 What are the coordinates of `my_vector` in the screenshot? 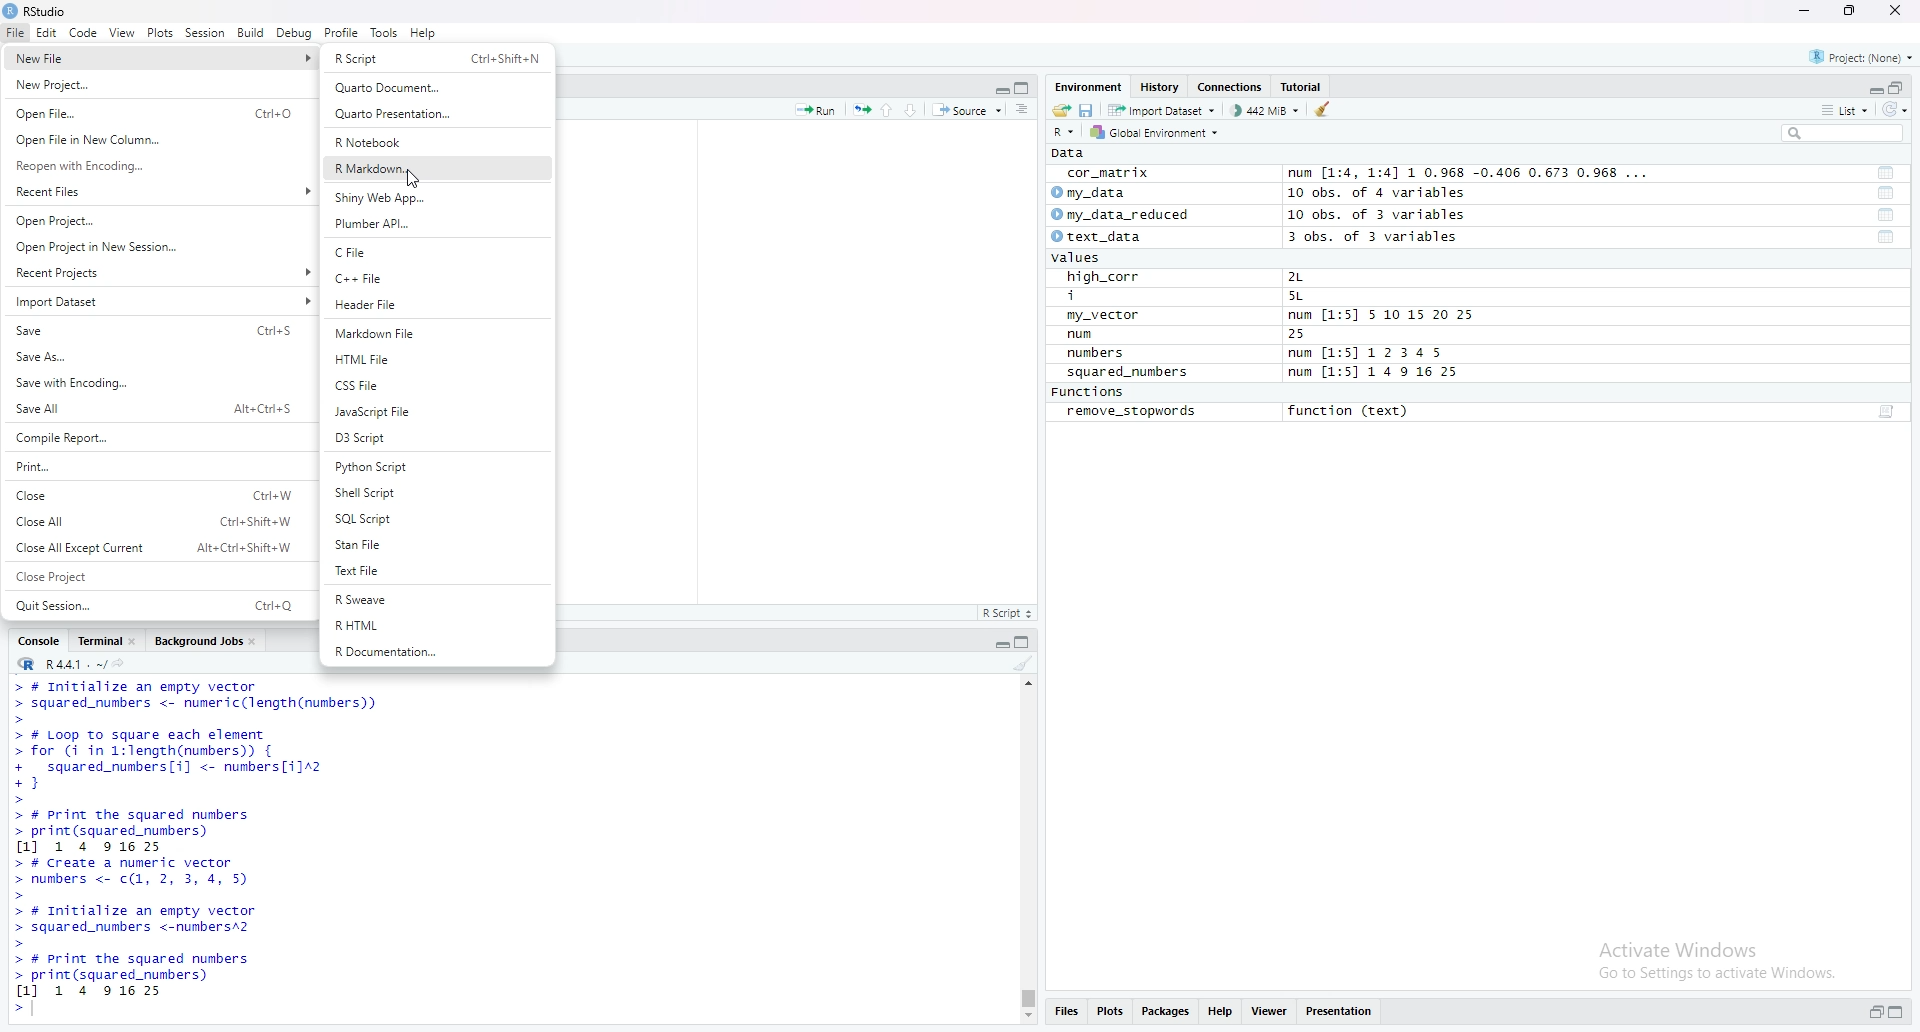 It's located at (1107, 315).